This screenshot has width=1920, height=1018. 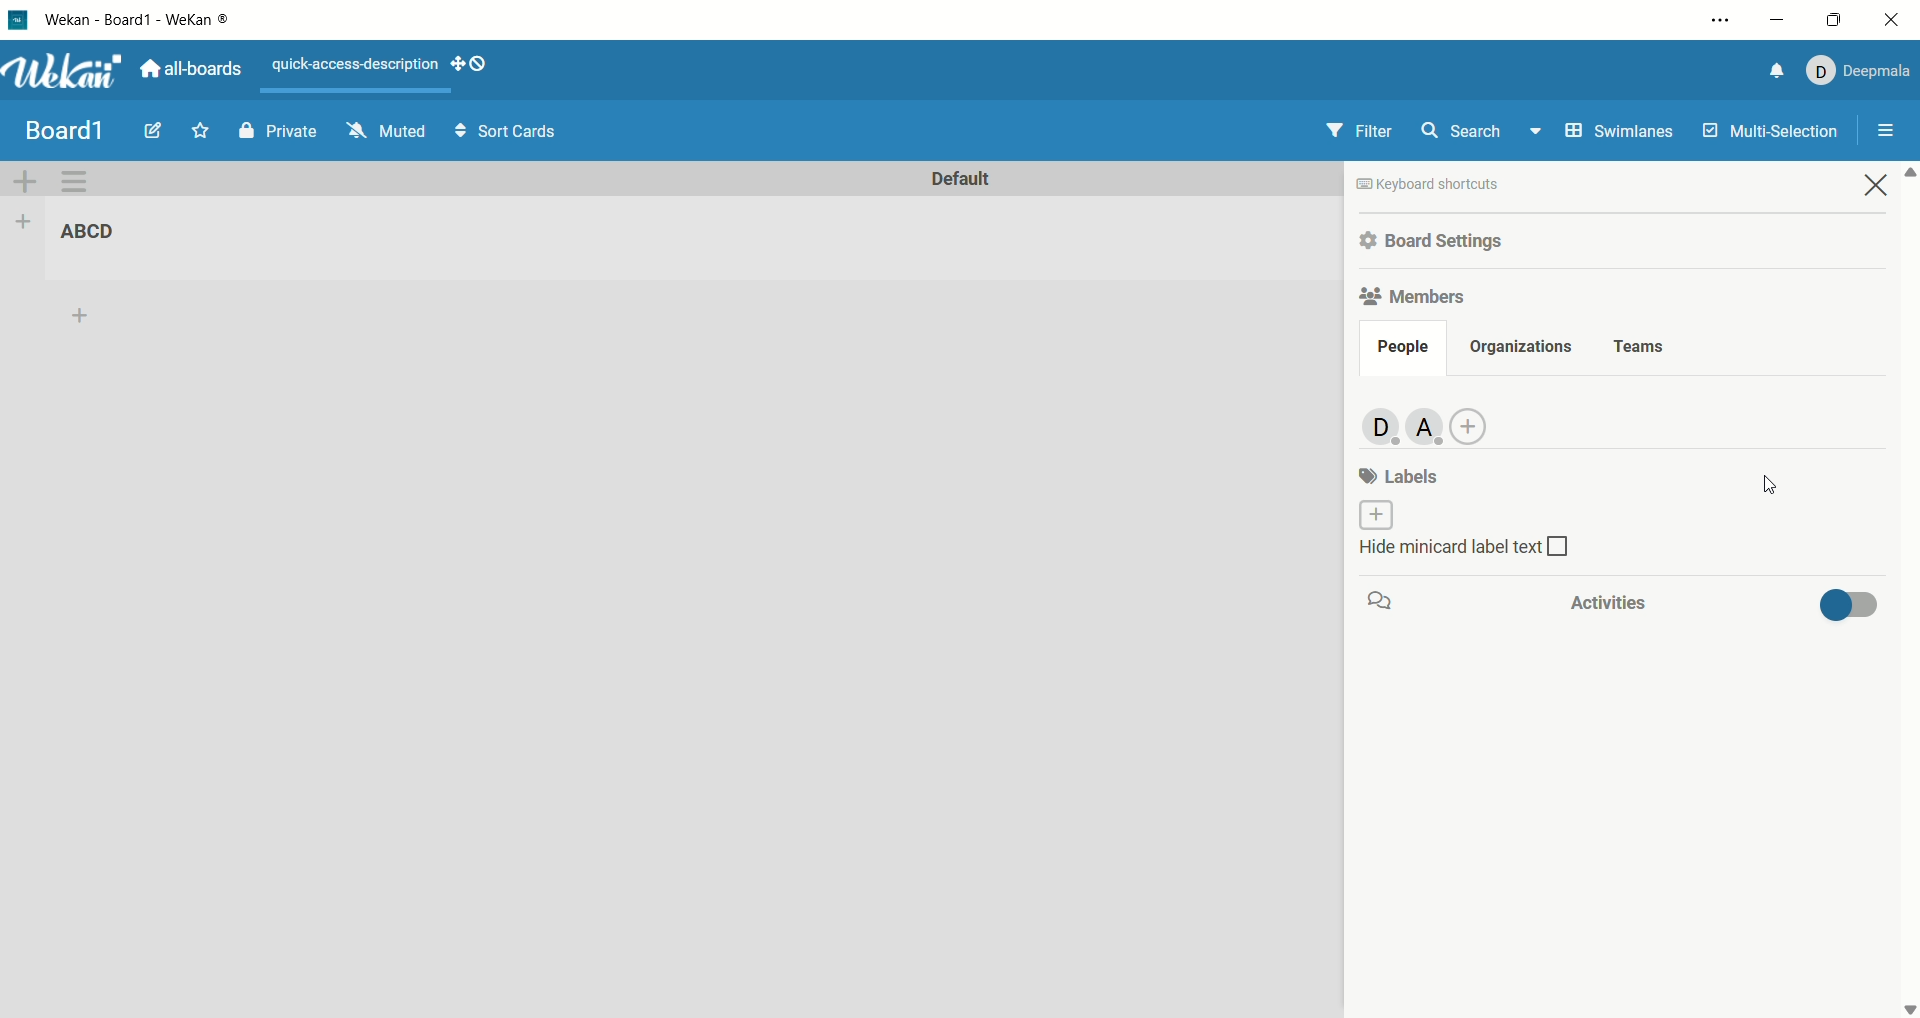 I want to click on notification, so click(x=1779, y=71).